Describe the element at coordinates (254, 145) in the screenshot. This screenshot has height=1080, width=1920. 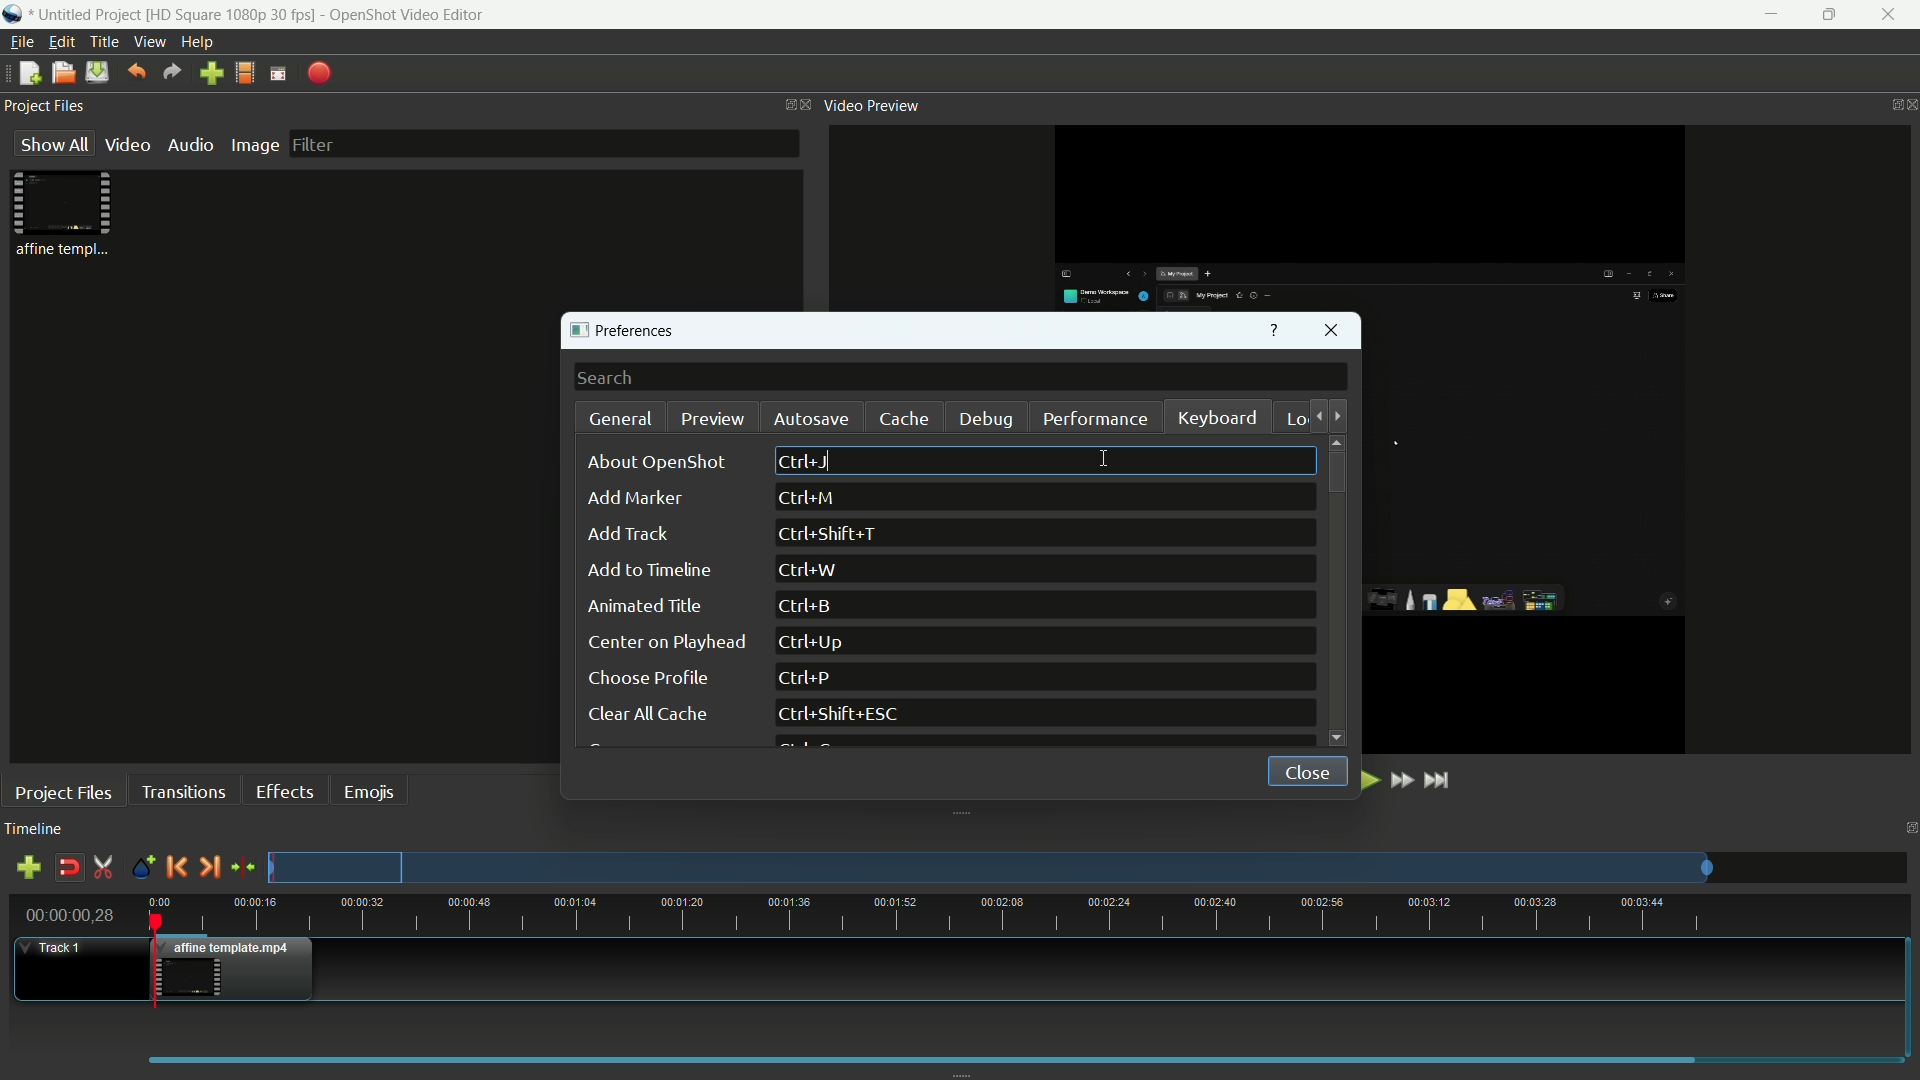
I see `image` at that location.